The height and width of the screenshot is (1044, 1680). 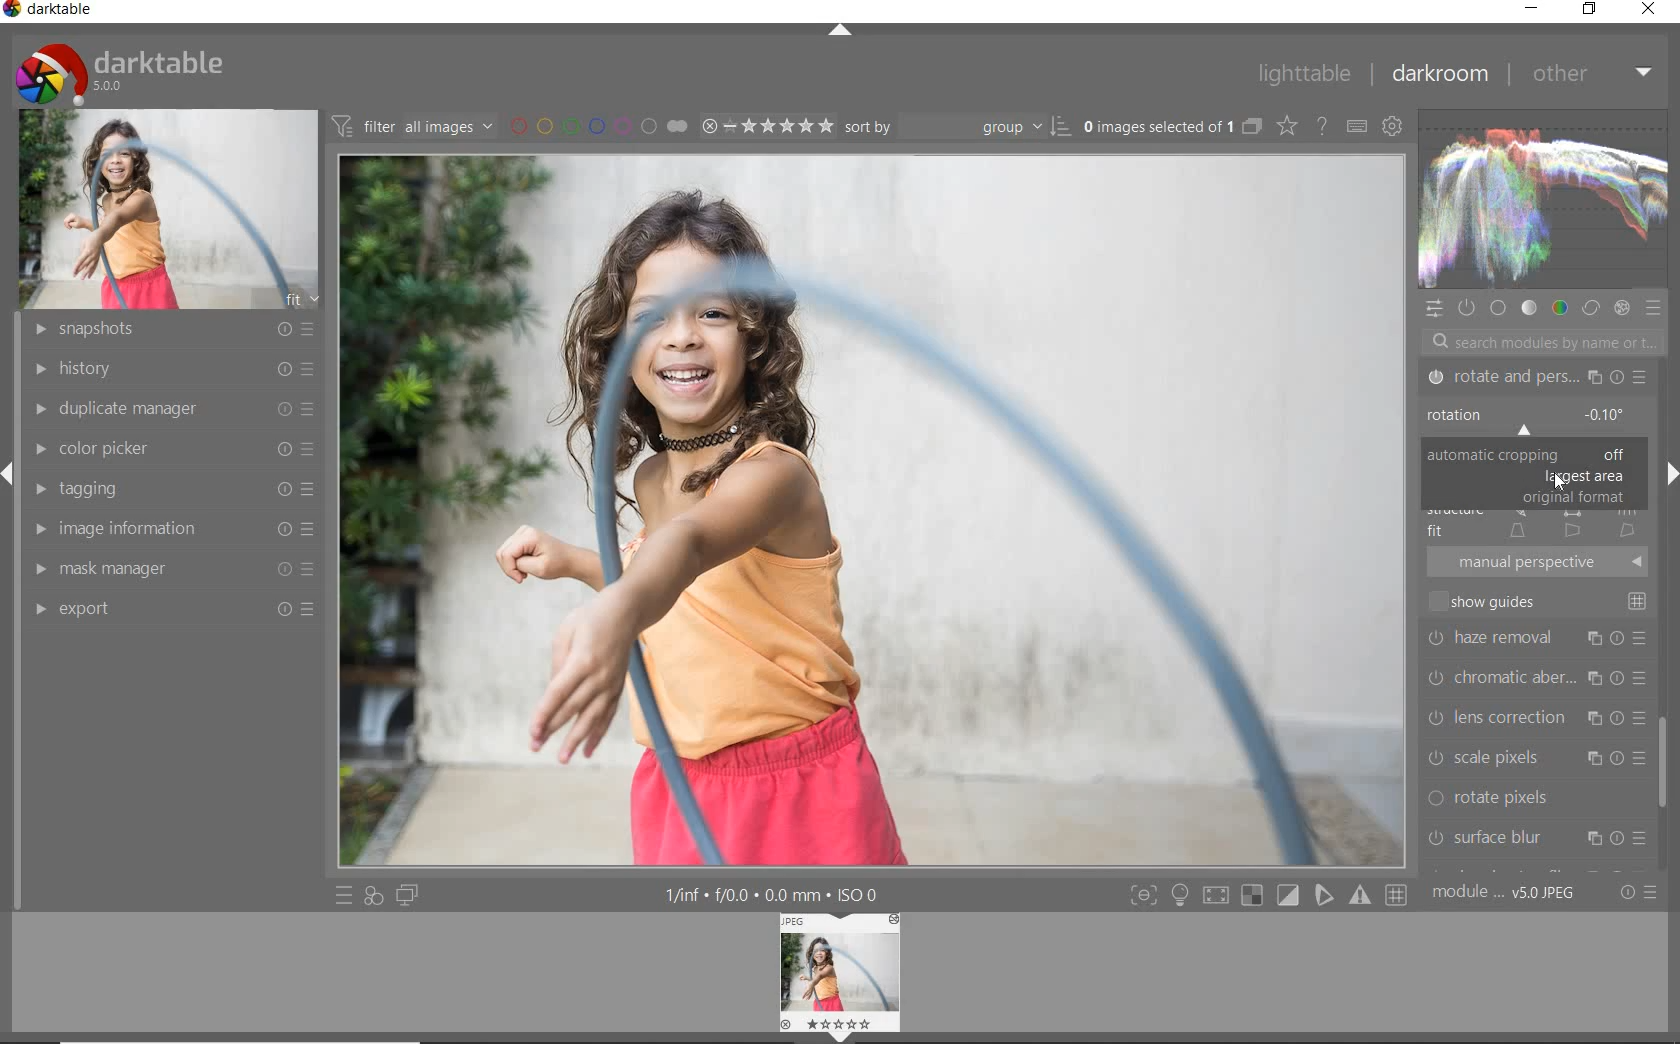 I want to click on quick access for applying of your style, so click(x=372, y=894).